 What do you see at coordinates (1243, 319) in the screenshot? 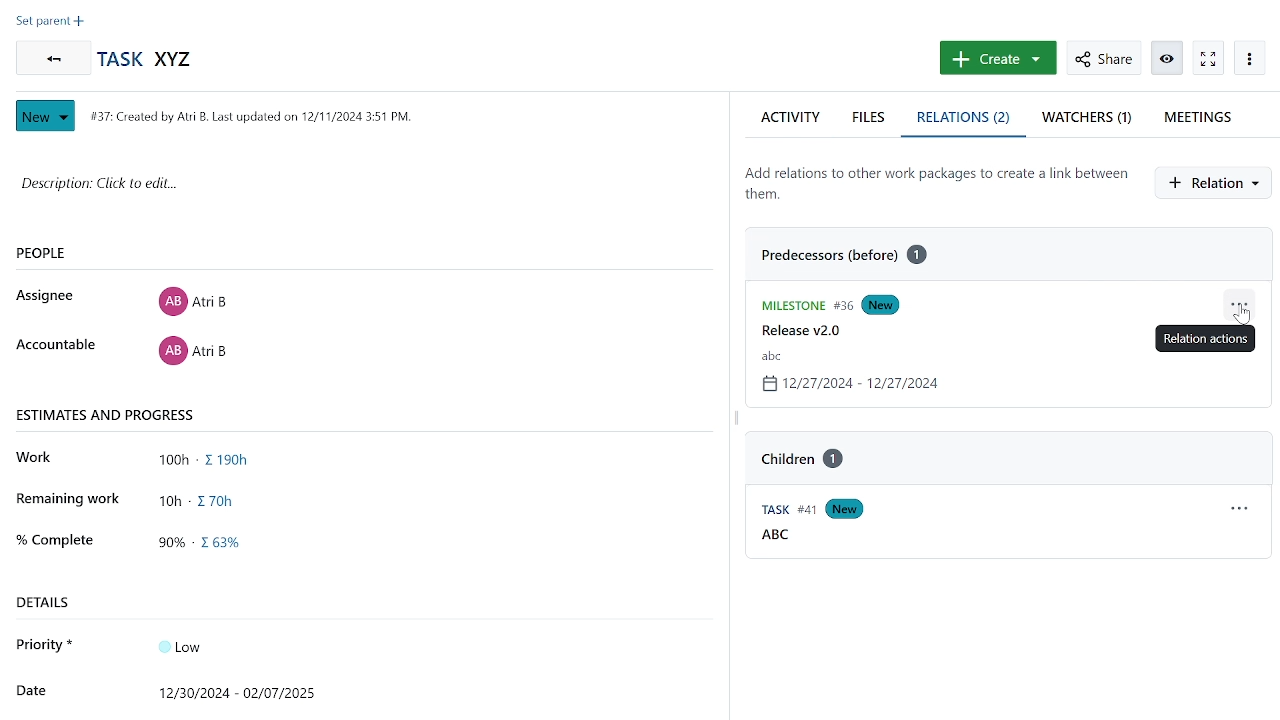
I see `cursor` at bounding box center [1243, 319].